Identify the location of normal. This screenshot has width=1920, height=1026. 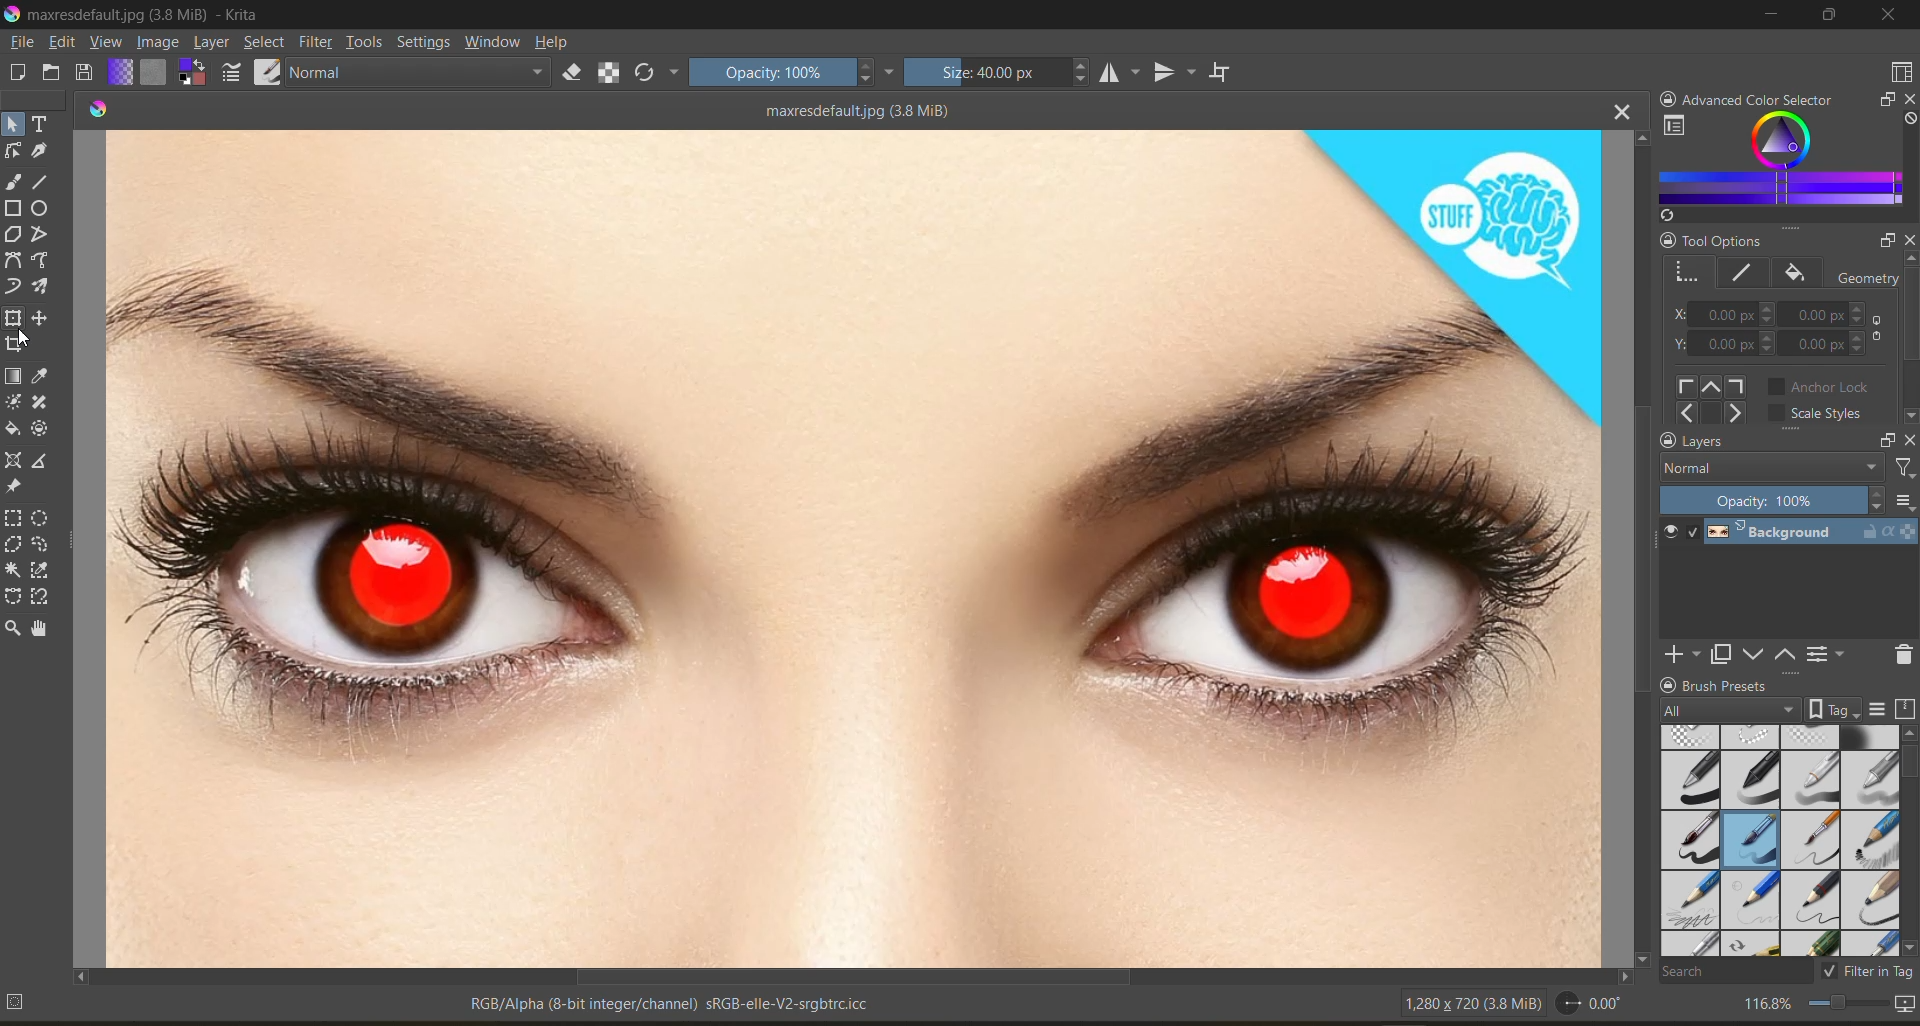
(1771, 468).